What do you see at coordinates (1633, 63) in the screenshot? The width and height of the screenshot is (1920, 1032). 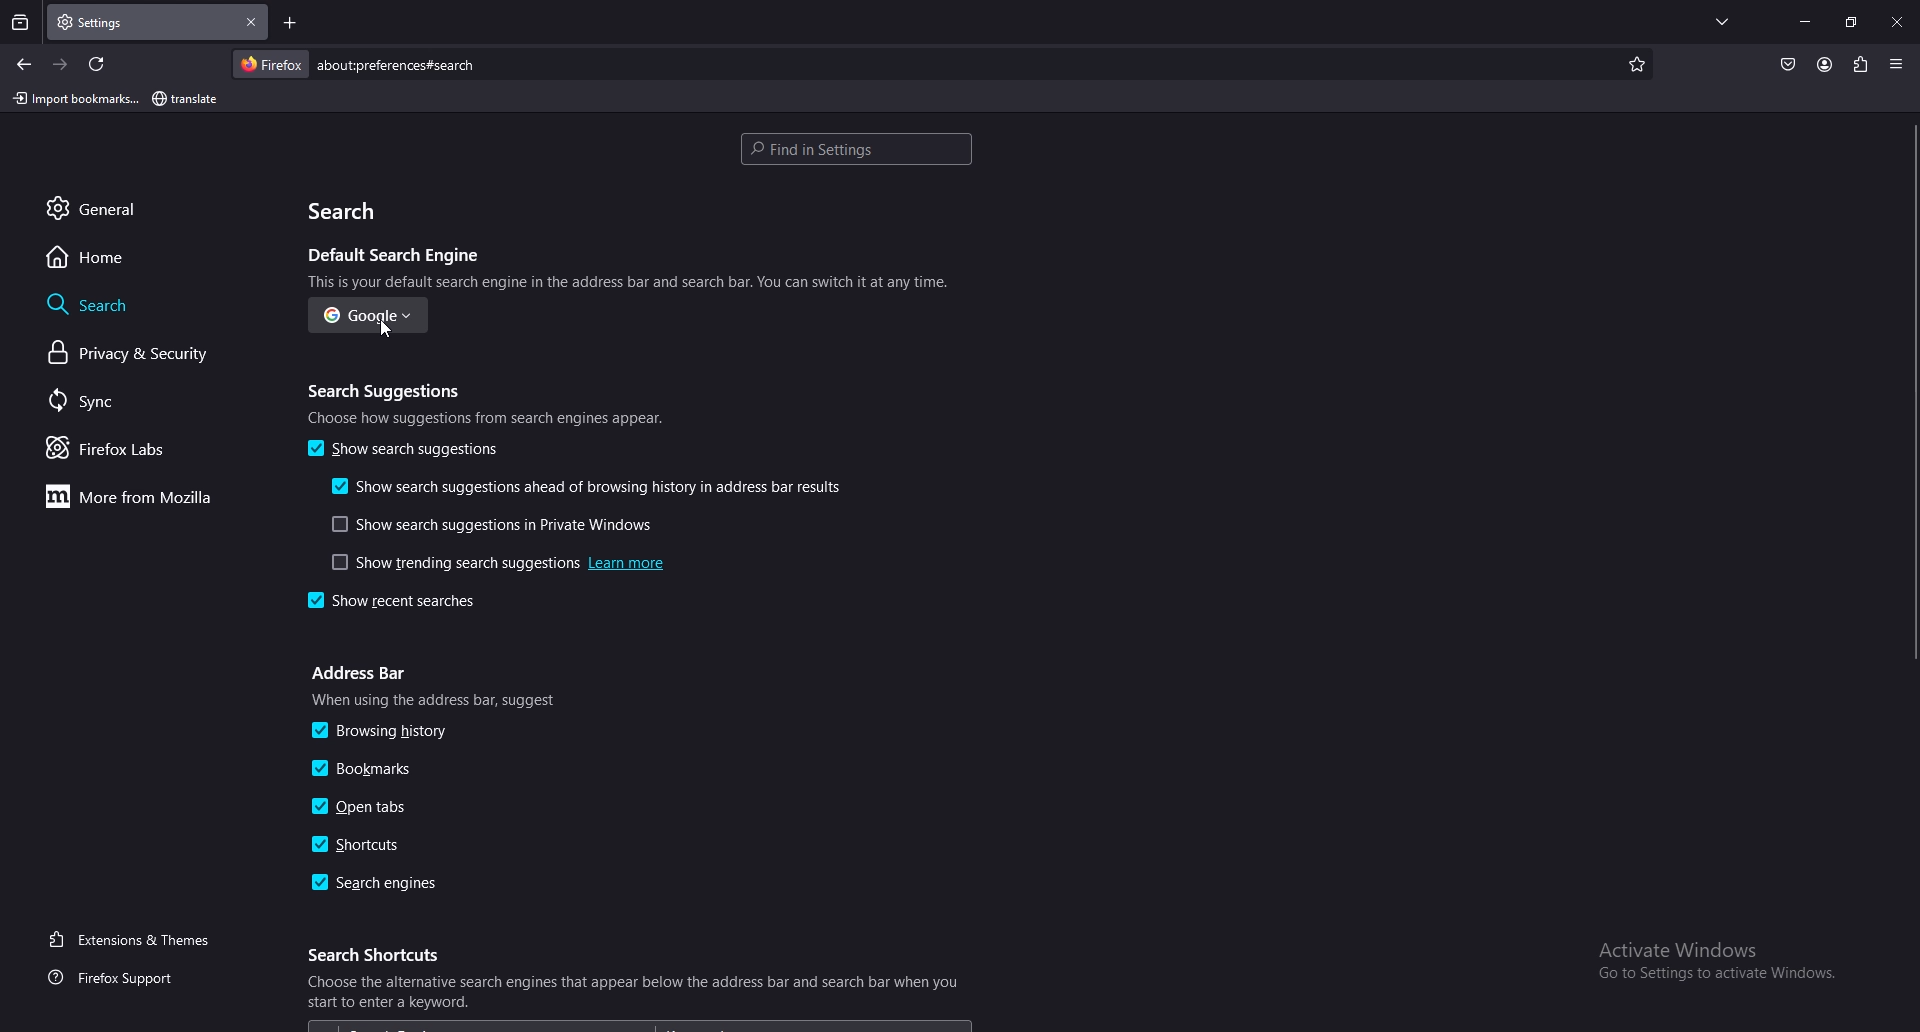 I see `favorites` at bounding box center [1633, 63].